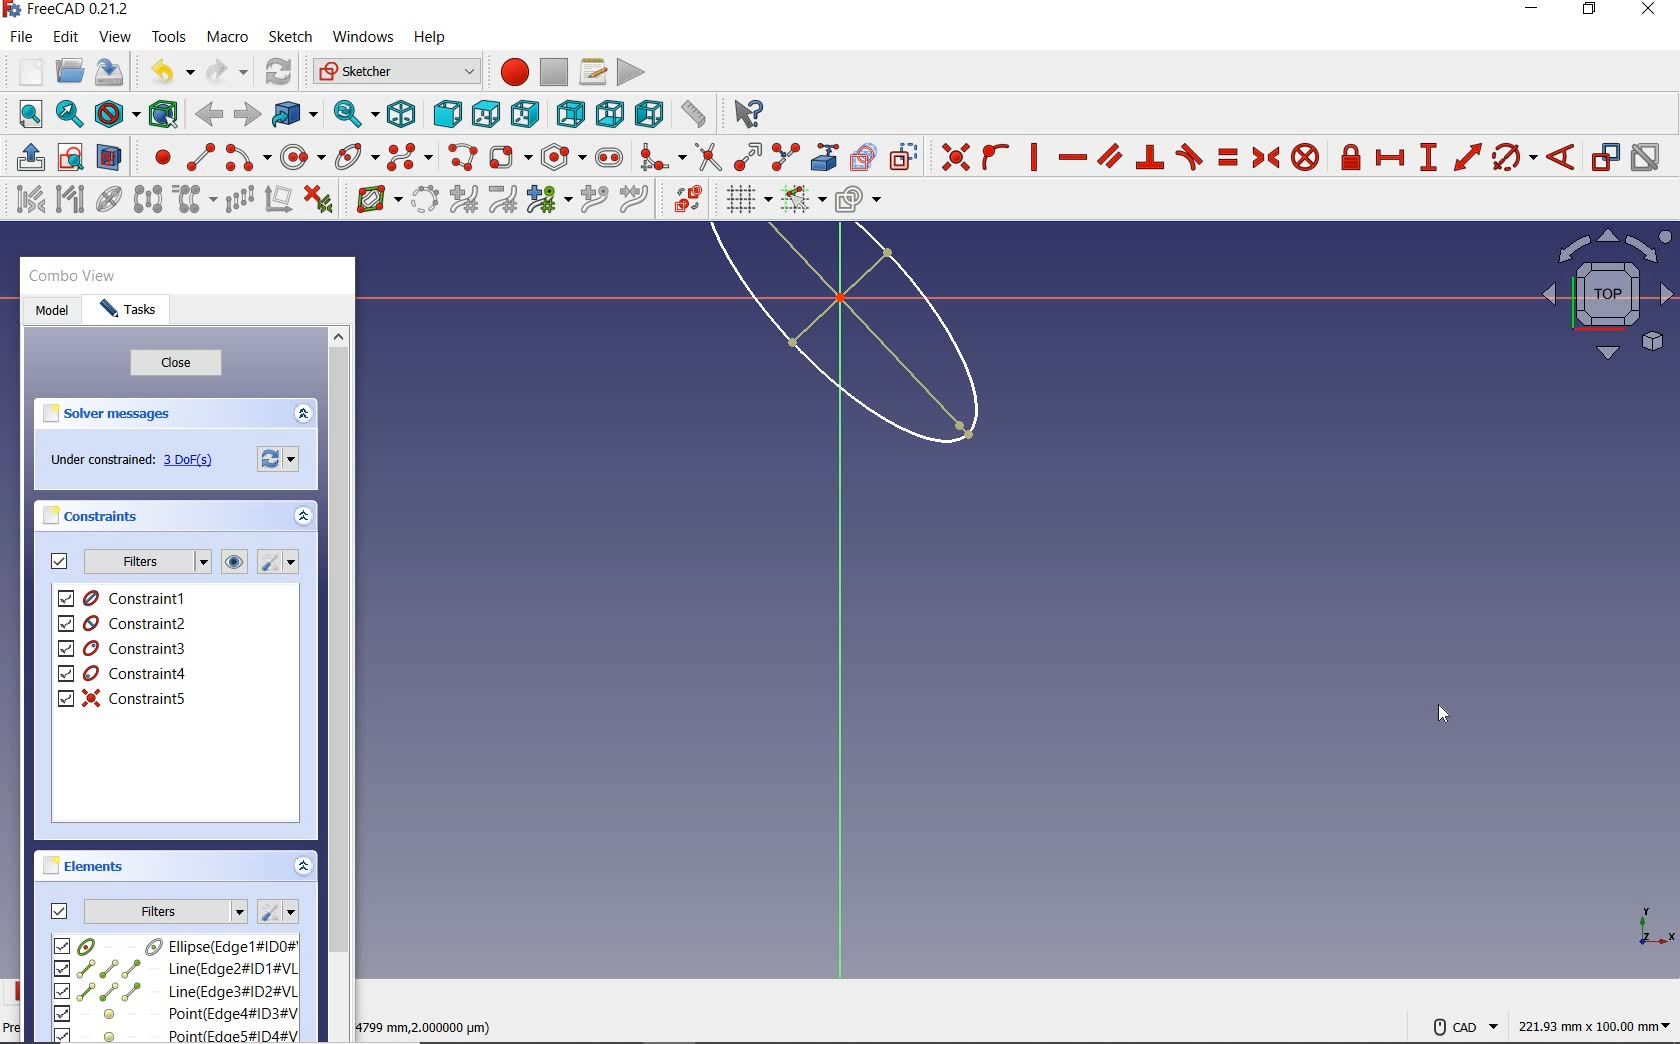  Describe the element at coordinates (1604, 294) in the screenshot. I see `sketch view` at that location.